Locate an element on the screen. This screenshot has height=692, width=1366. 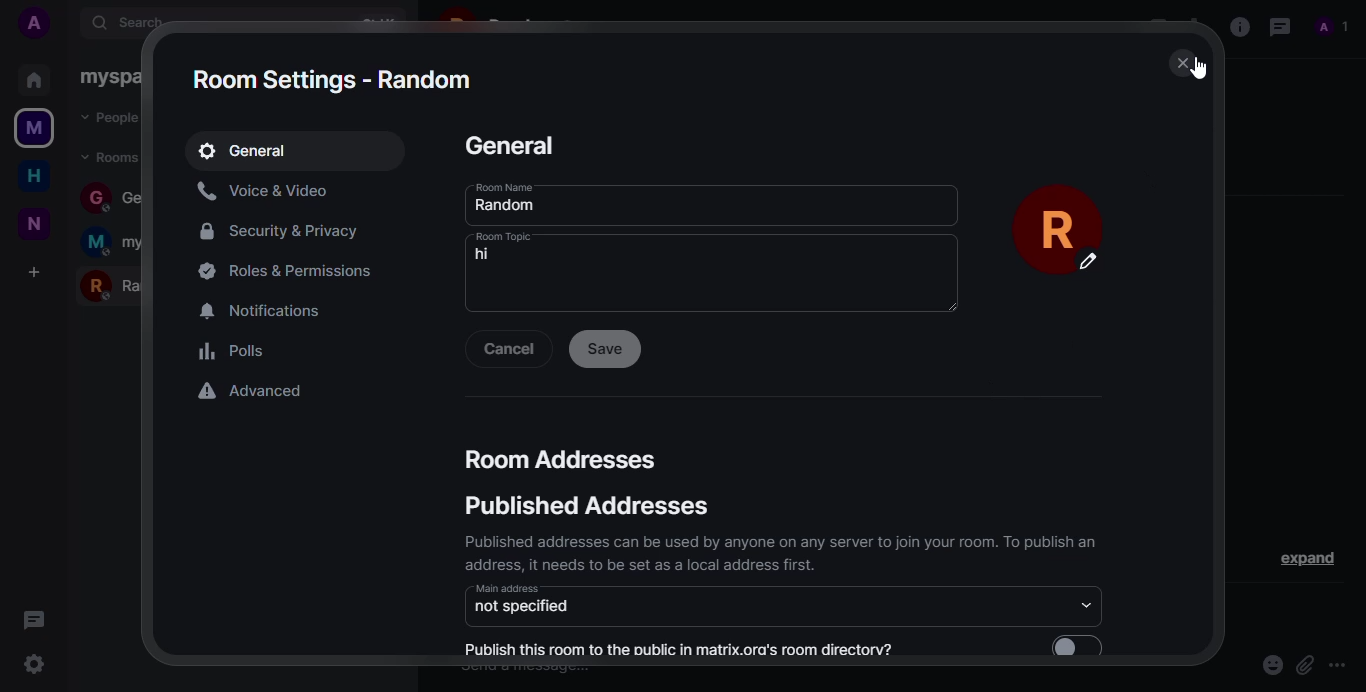
notifications is located at coordinates (259, 312).